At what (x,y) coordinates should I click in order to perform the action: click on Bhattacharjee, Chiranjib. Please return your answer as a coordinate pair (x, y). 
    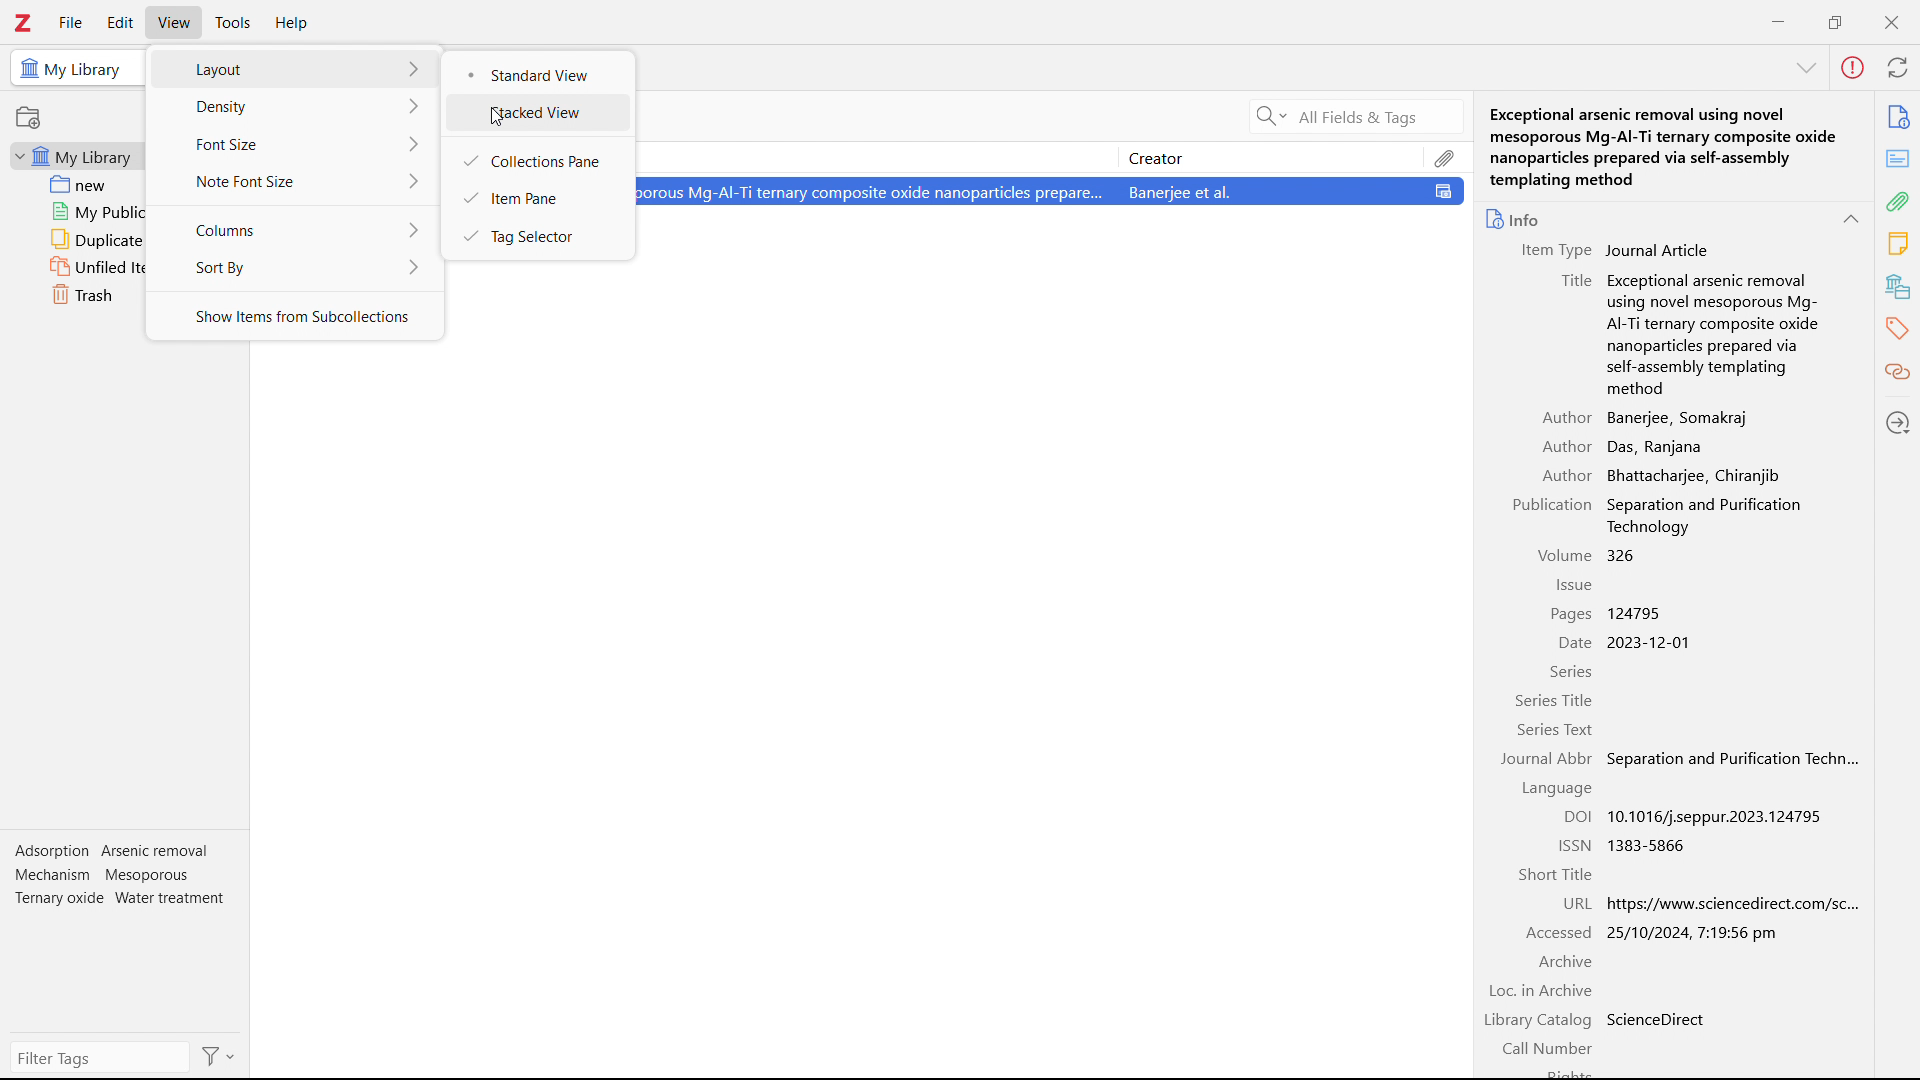
    Looking at the image, I should click on (1691, 474).